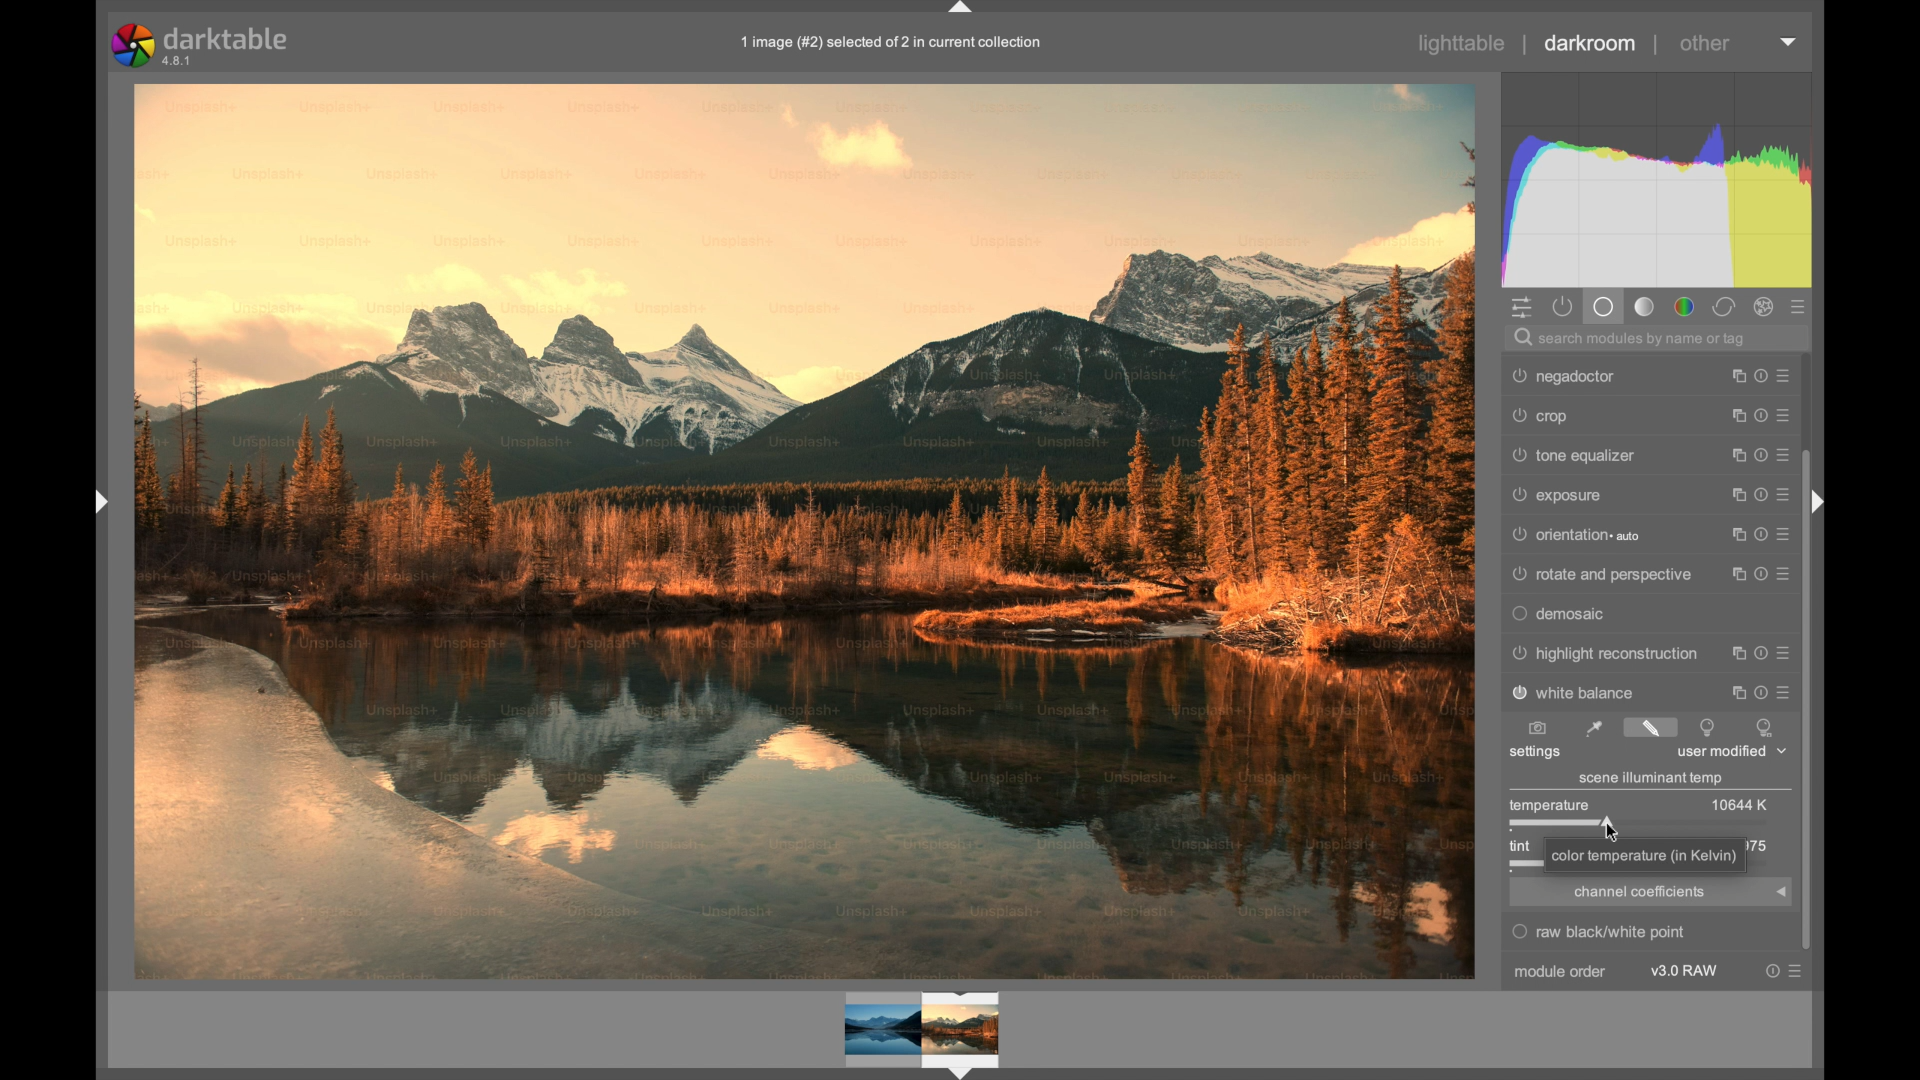  I want to click on instance, so click(1735, 649).